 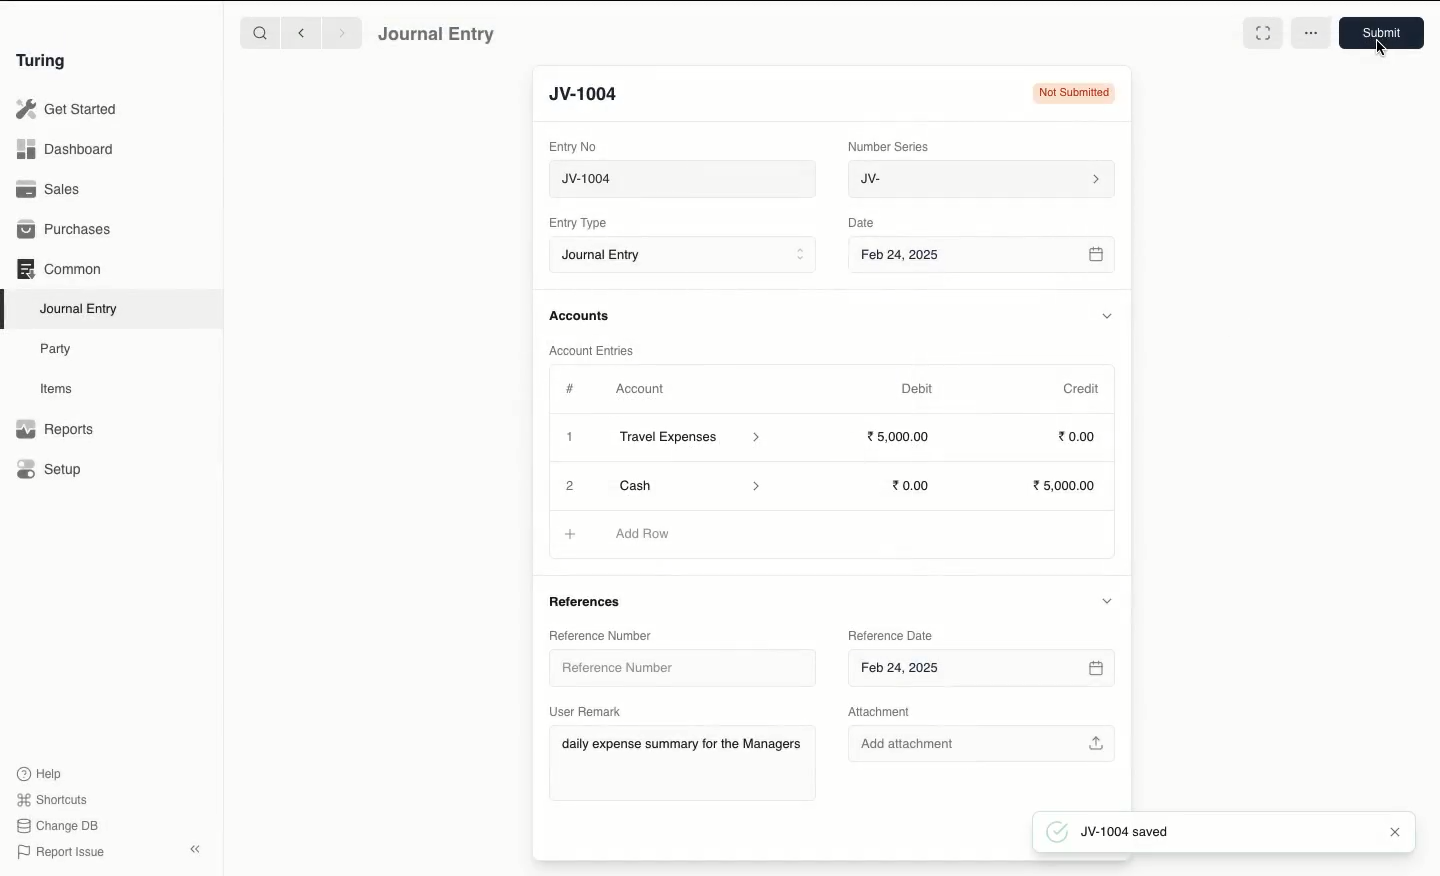 I want to click on 5000.00, so click(x=900, y=435).